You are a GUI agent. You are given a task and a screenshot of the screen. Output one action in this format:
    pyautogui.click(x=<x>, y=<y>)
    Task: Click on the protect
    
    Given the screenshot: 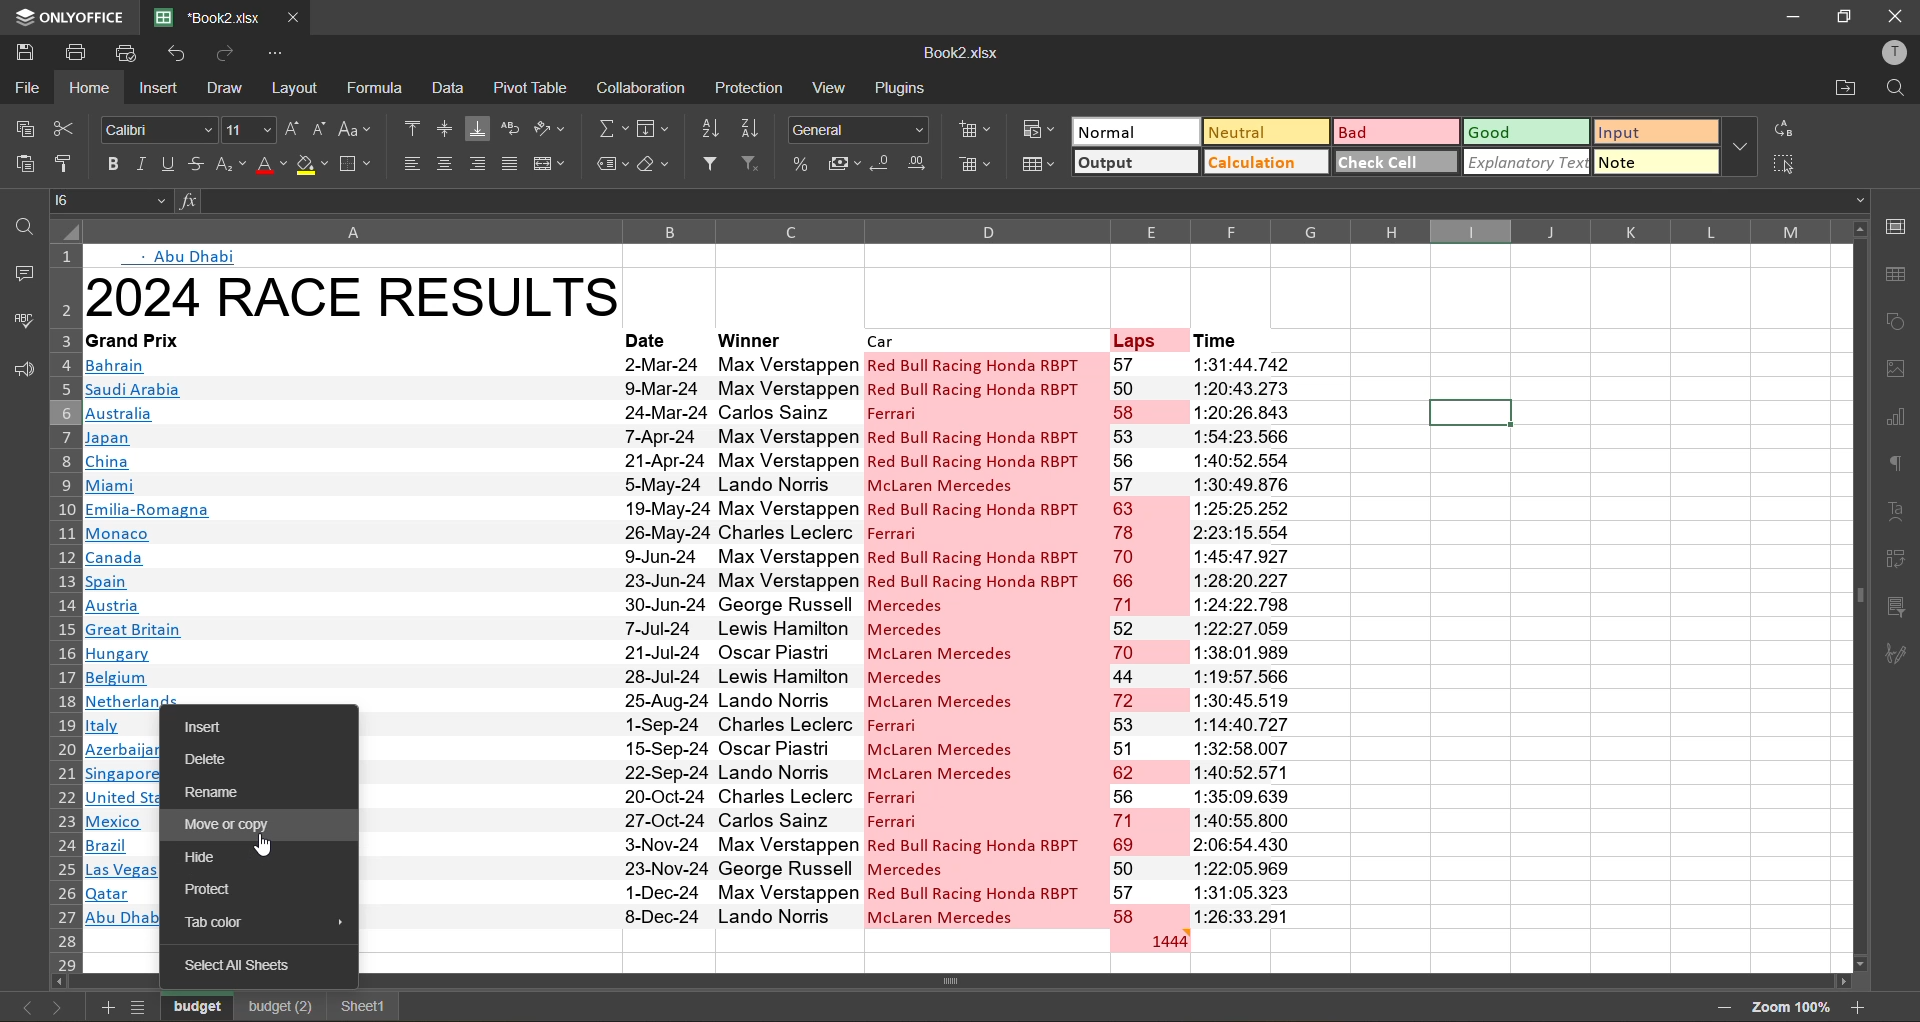 What is the action you would take?
    pyautogui.click(x=216, y=890)
    